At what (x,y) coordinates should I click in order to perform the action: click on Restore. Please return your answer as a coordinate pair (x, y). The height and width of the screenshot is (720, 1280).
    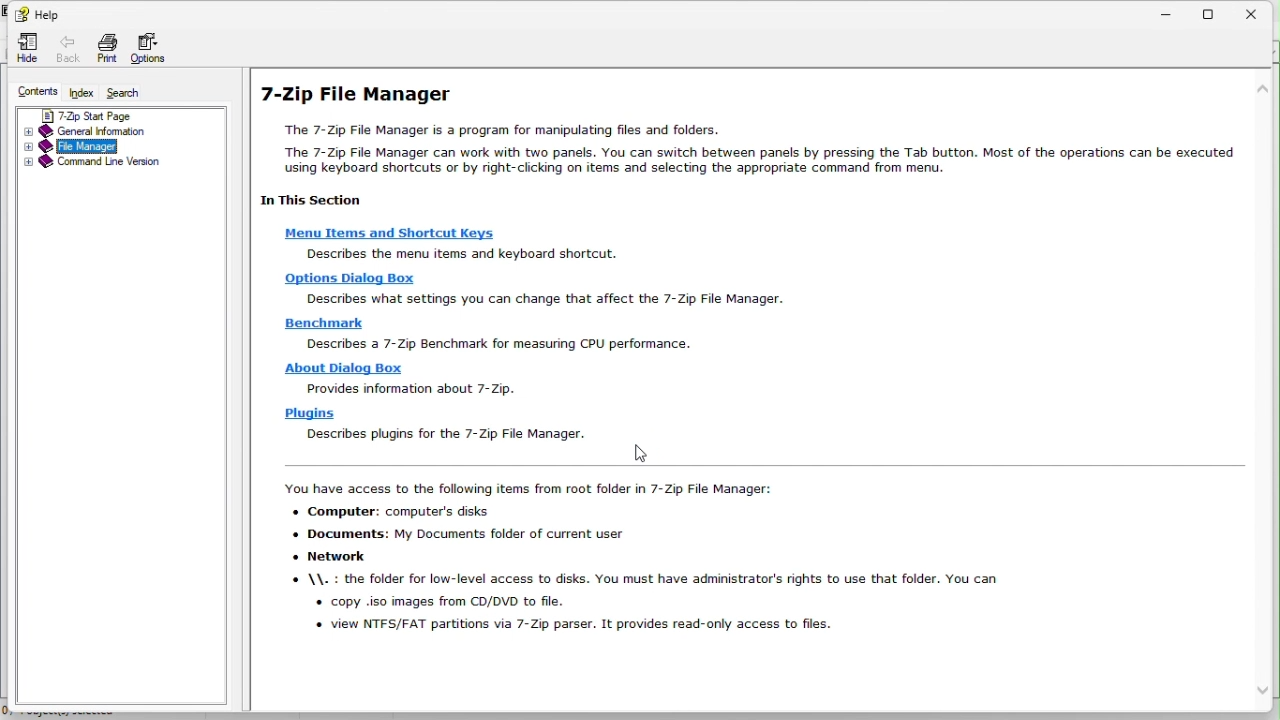
    Looking at the image, I should click on (1215, 14).